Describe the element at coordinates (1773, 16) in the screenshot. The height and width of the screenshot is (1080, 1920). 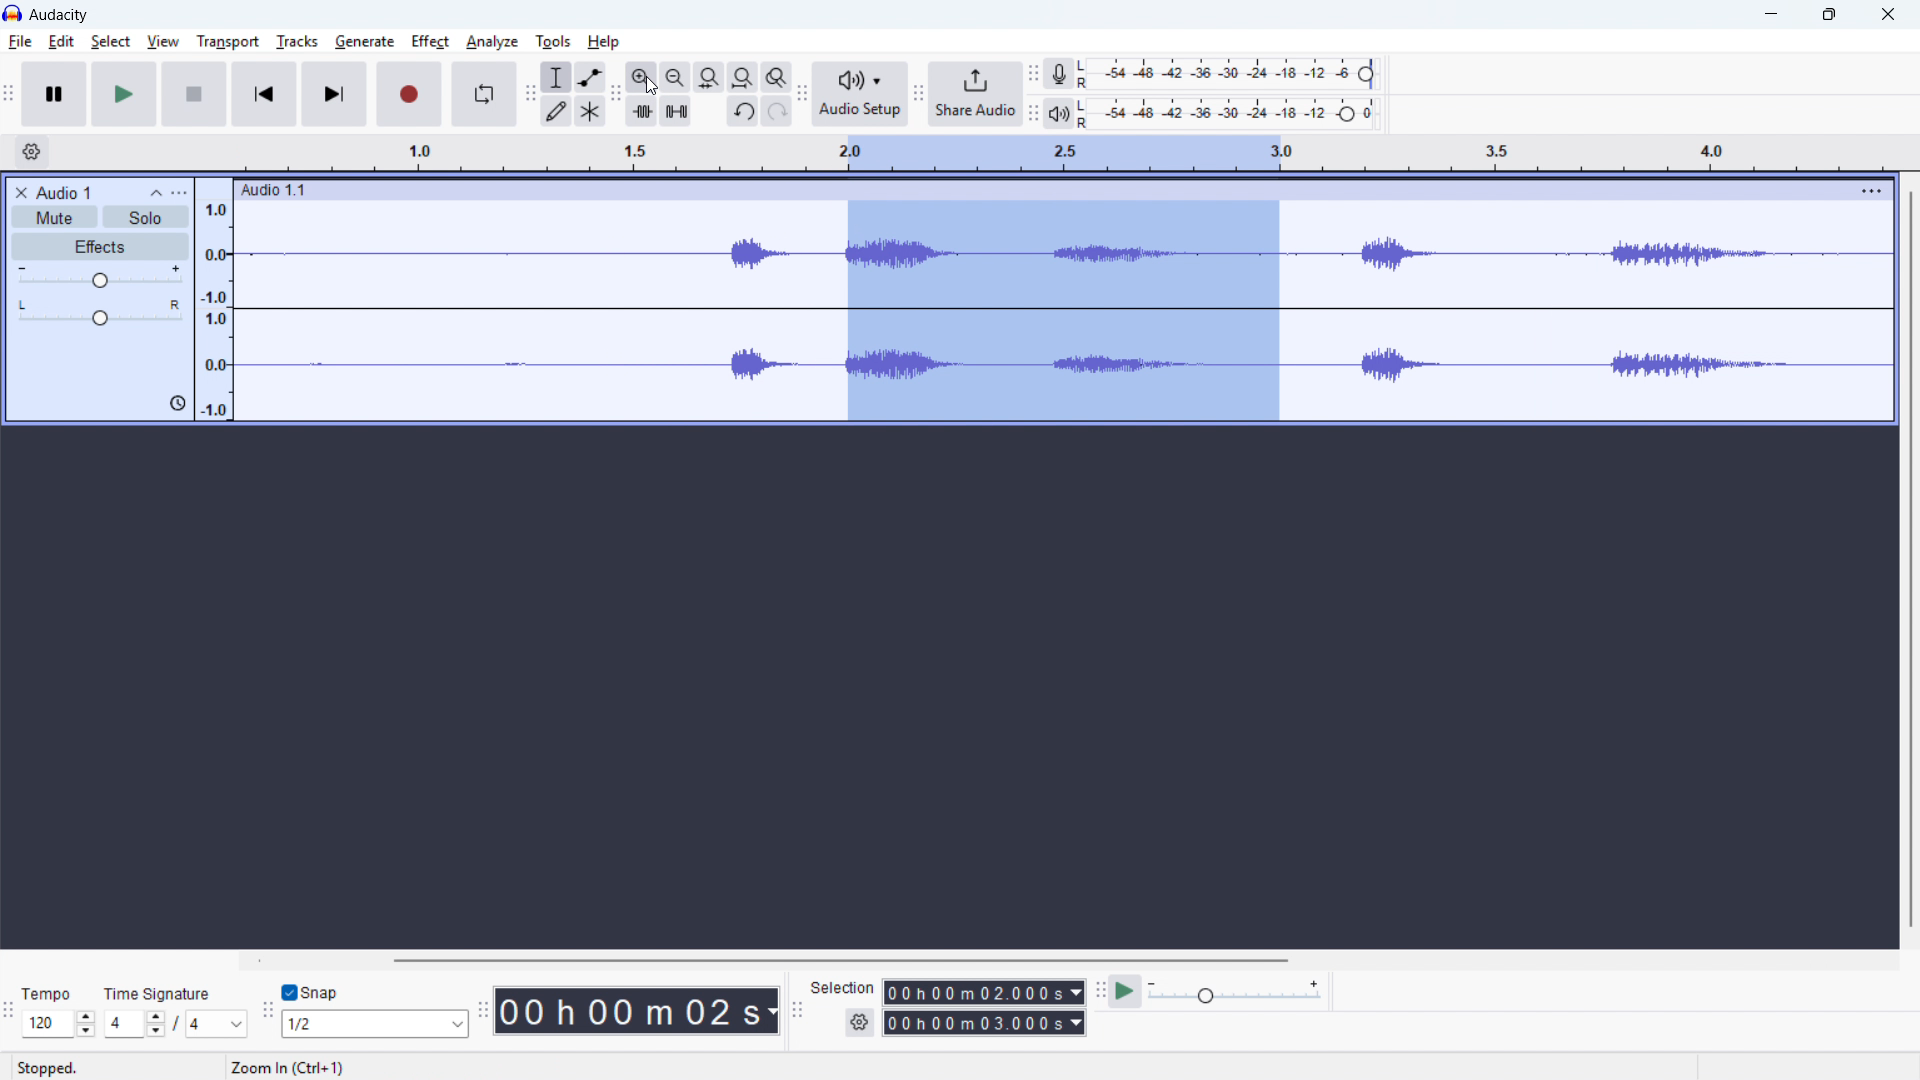
I see `minimise` at that location.